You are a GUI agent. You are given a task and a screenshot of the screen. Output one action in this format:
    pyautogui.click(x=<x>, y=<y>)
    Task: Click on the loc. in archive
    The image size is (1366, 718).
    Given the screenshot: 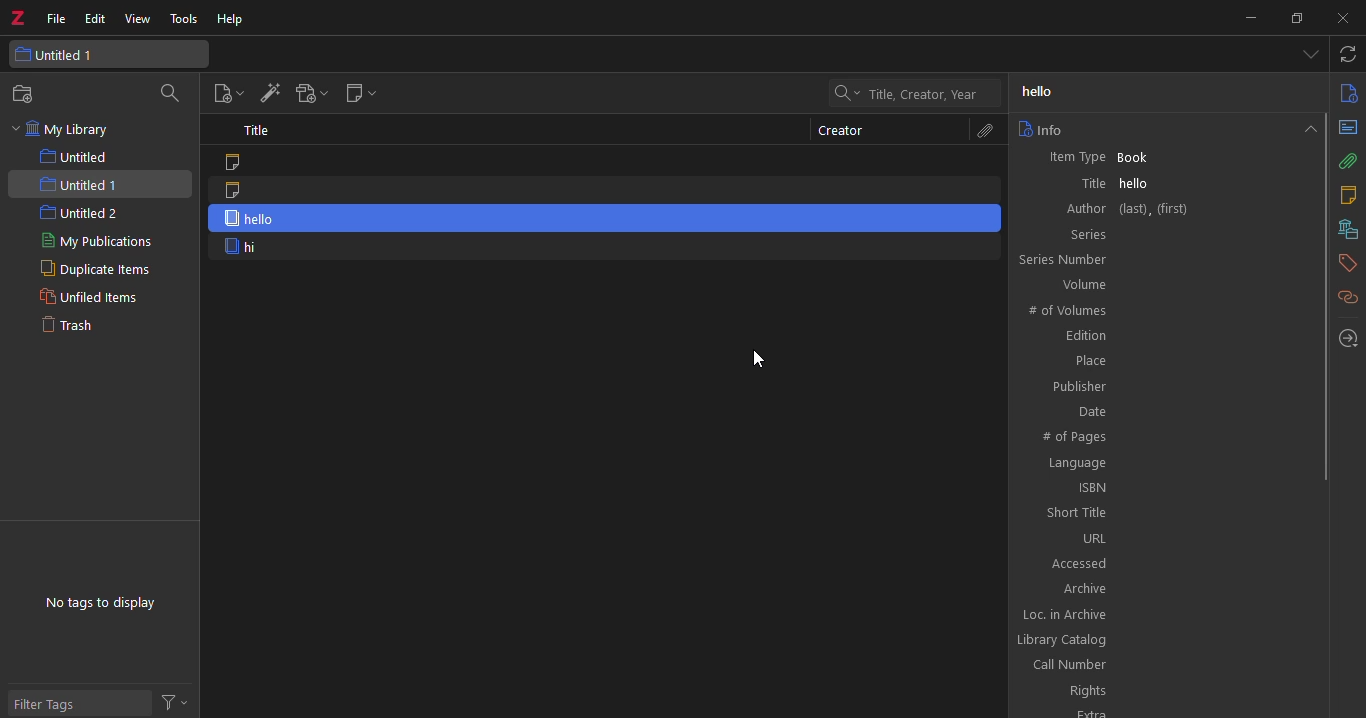 What is the action you would take?
    pyautogui.click(x=1162, y=614)
    